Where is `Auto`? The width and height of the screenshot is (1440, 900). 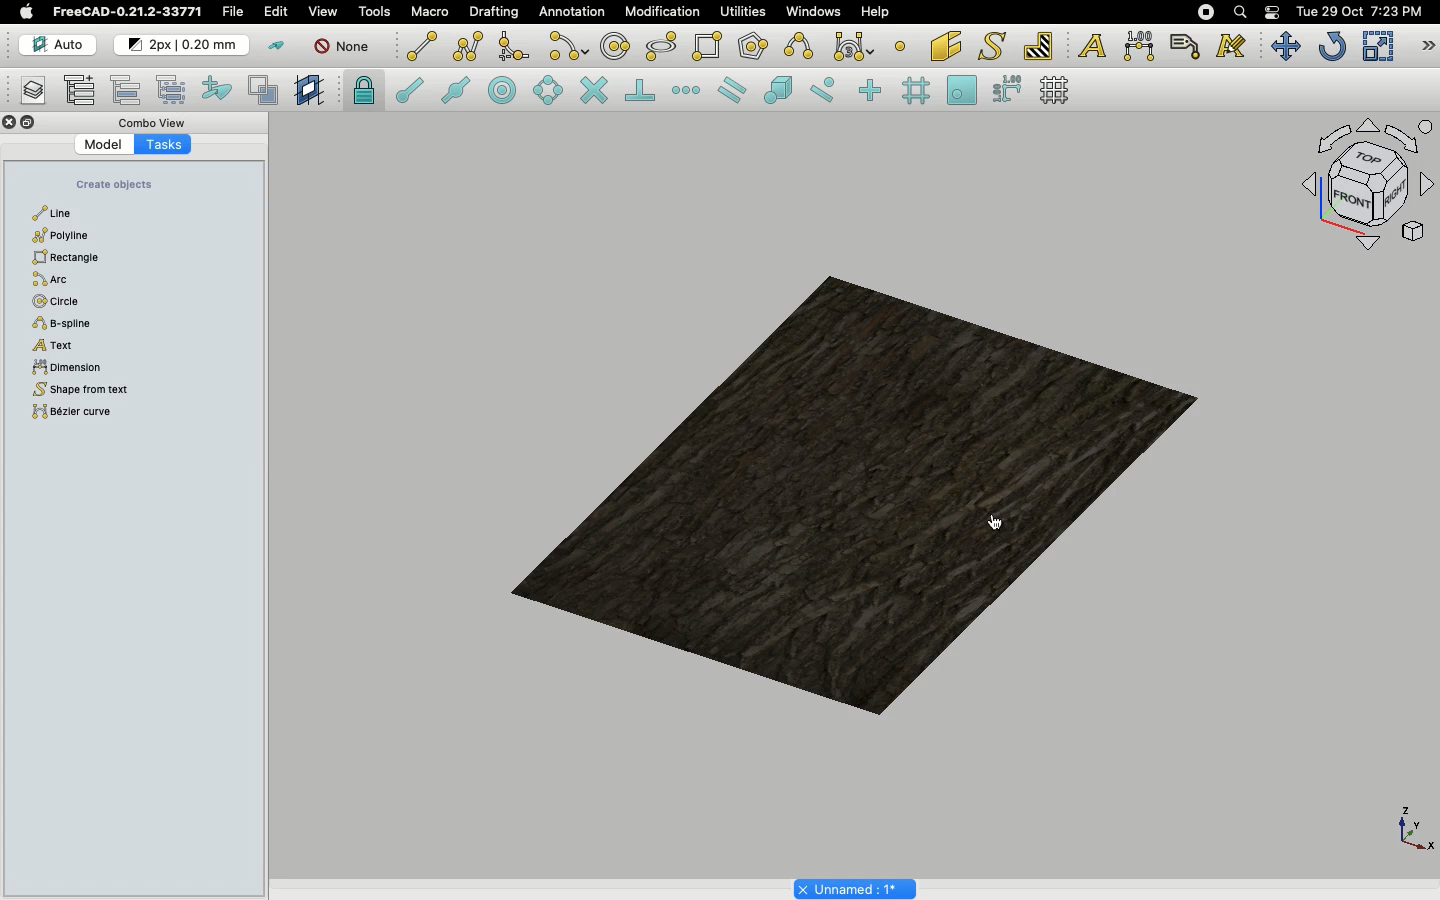
Auto is located at coordinates (51, 44).